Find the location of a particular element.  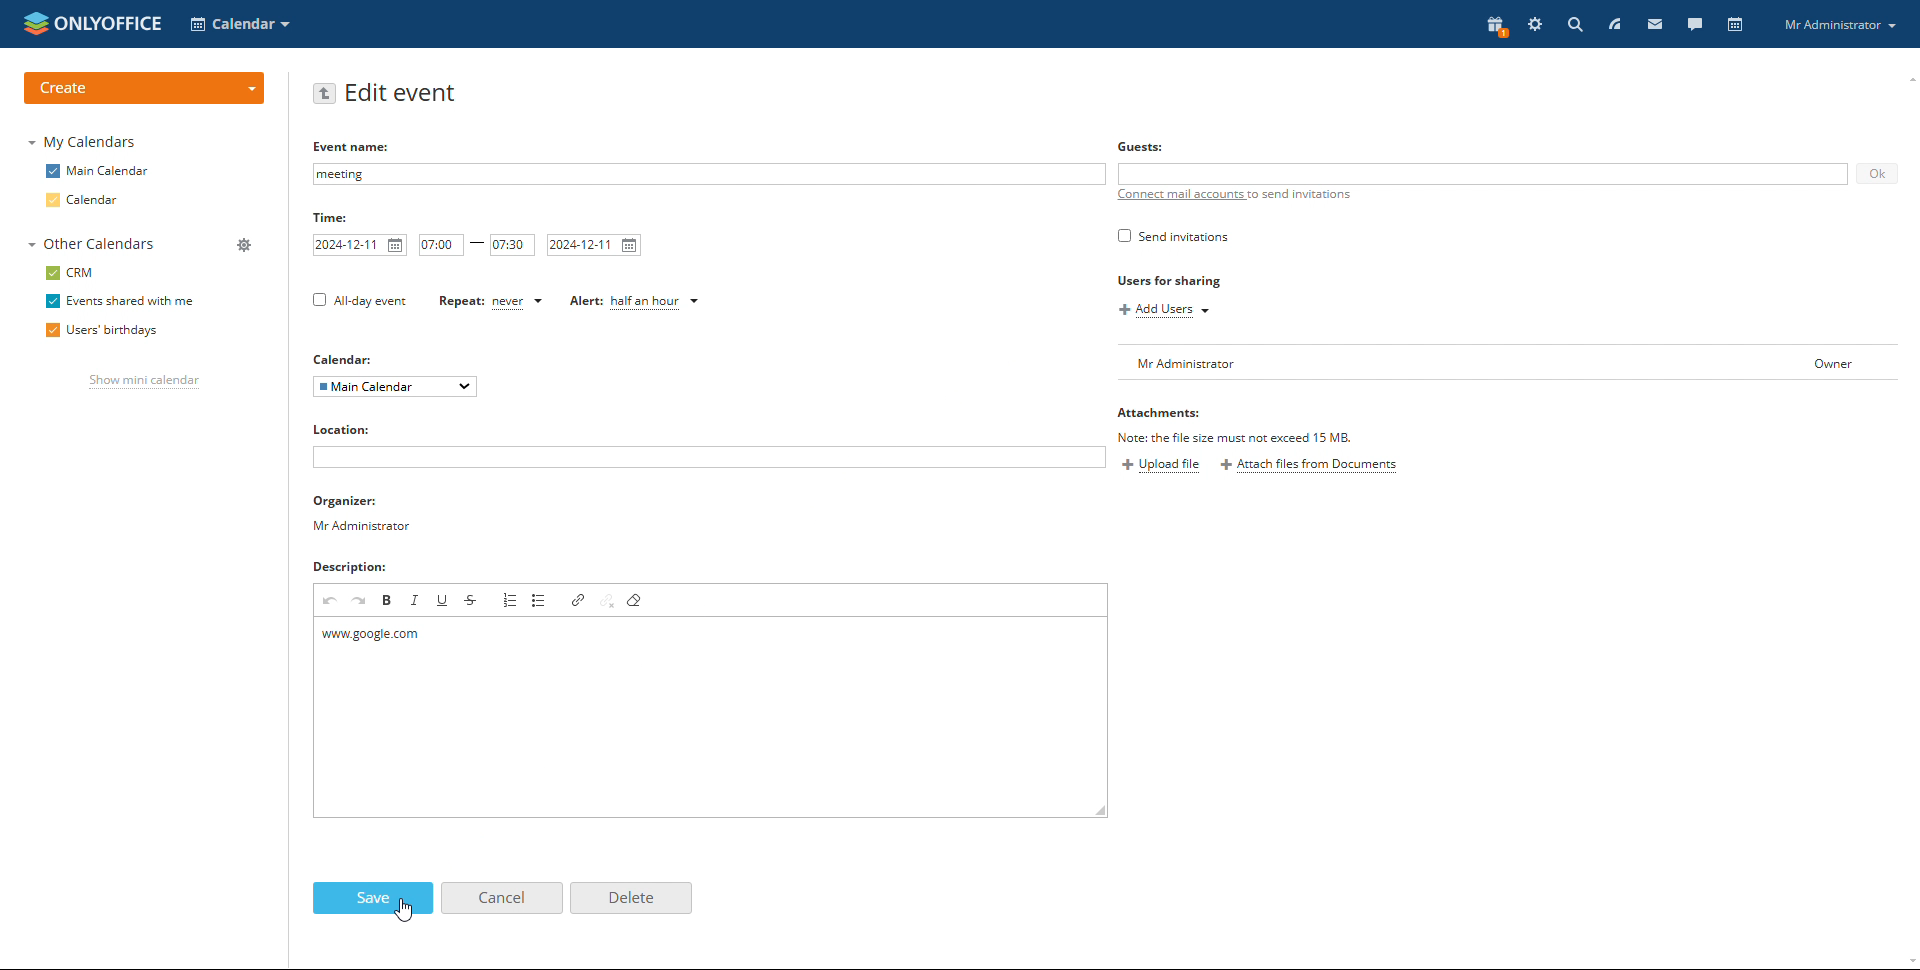

alert type is located at coordinates (656, 303).